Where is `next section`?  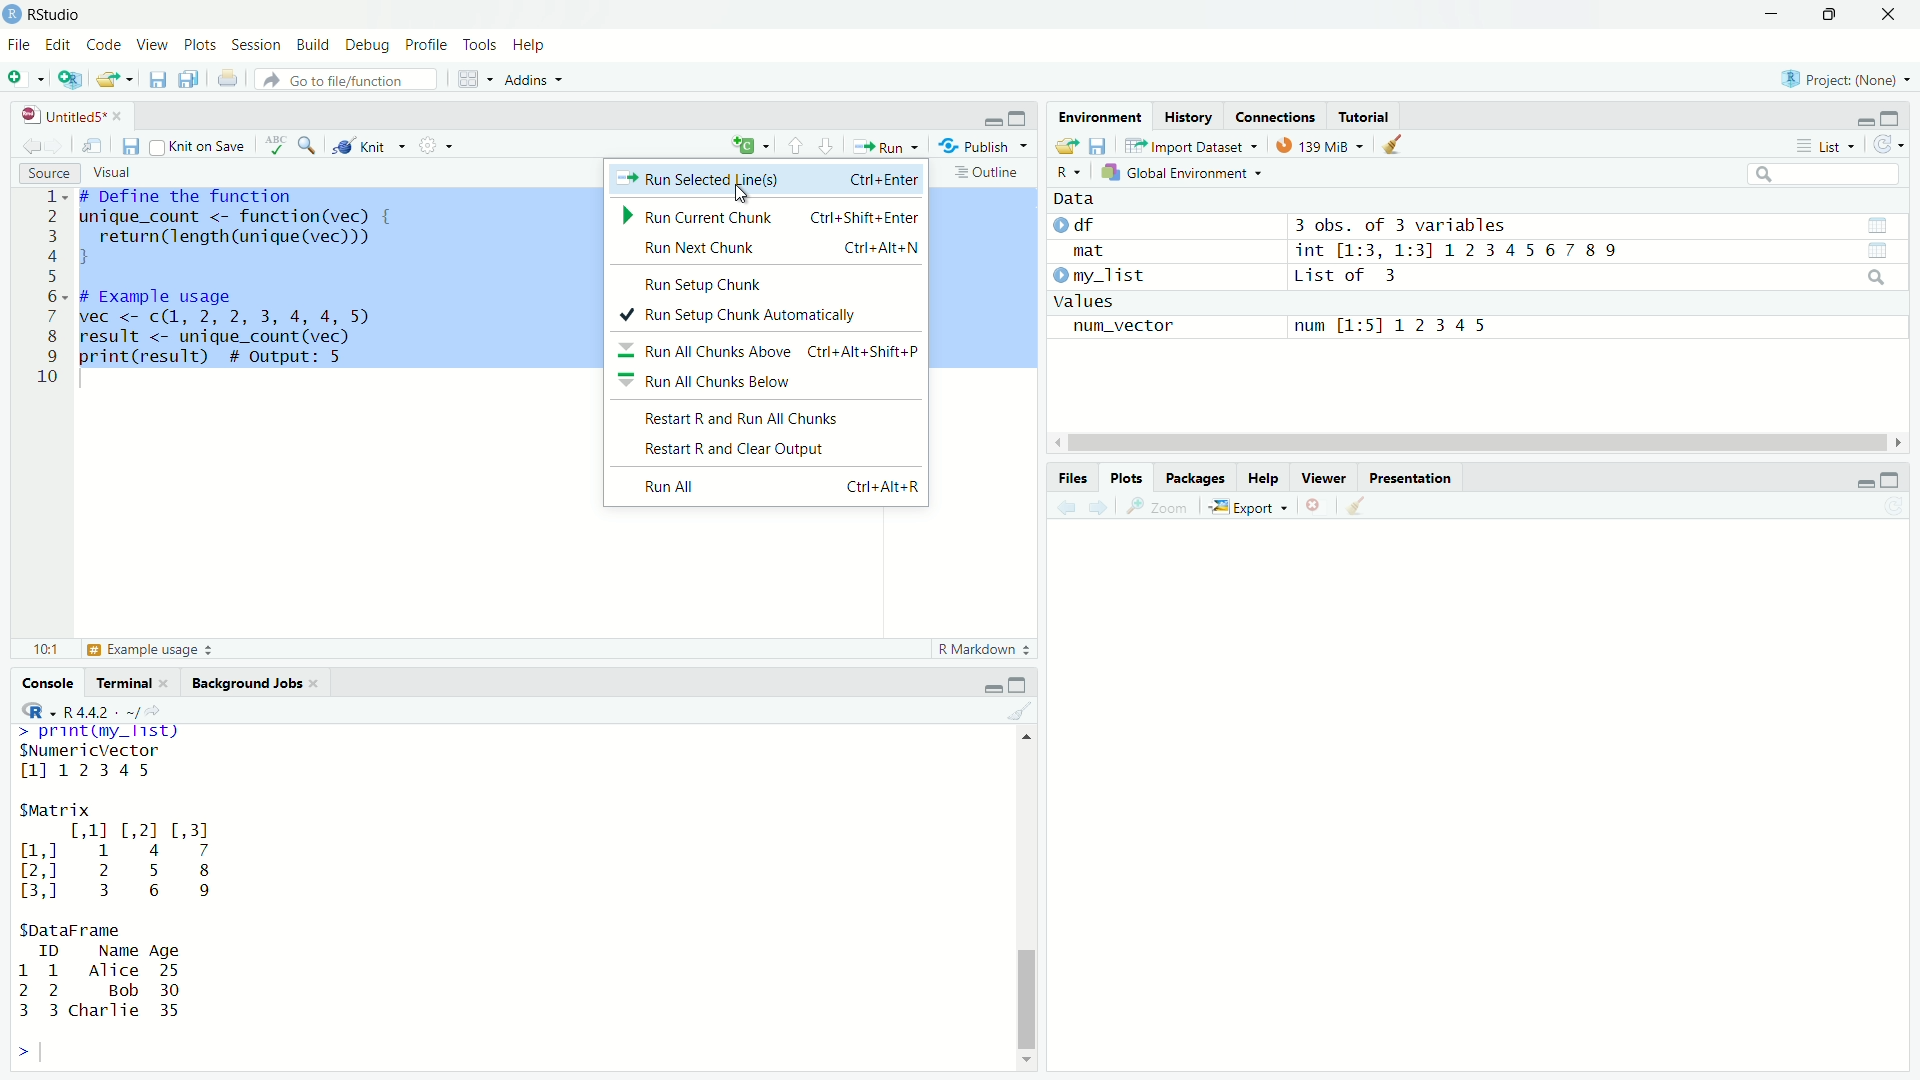 next section is located at coordinates (826, 147).